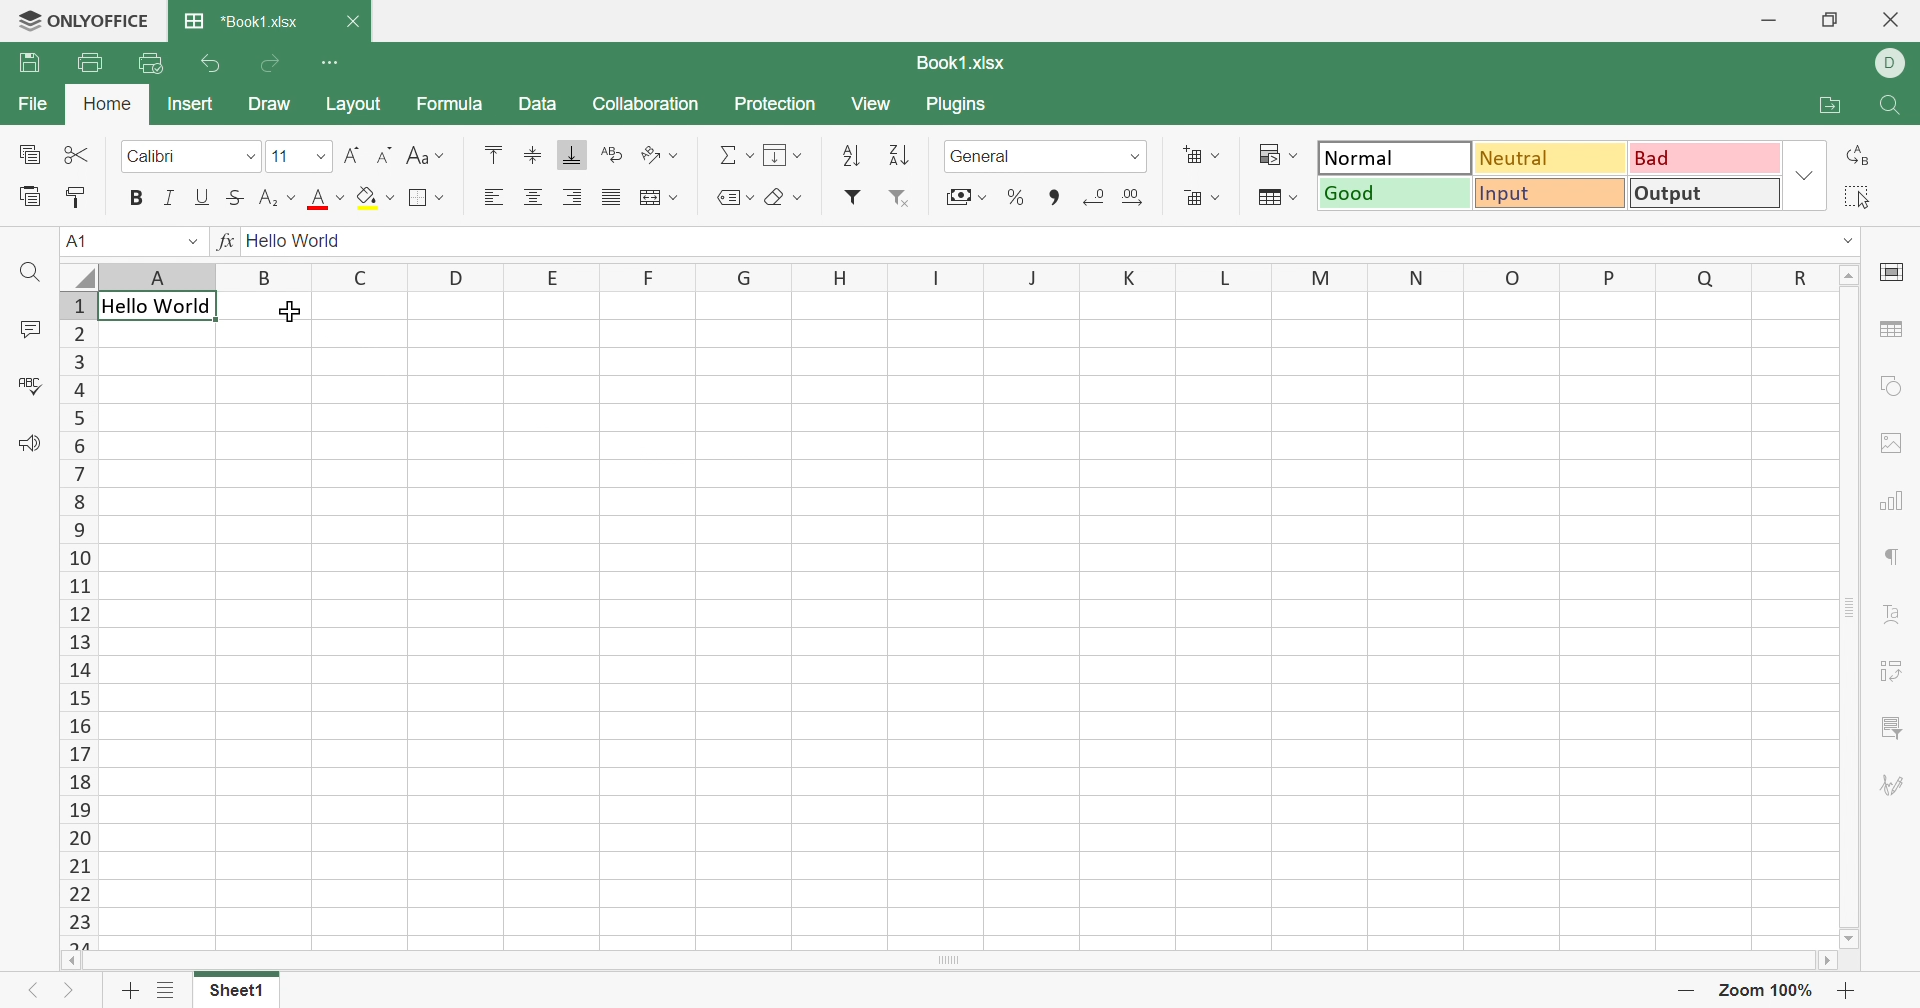 This screenshot has height=1008, width=1920. I want to click on Bold, so click(139, 198).